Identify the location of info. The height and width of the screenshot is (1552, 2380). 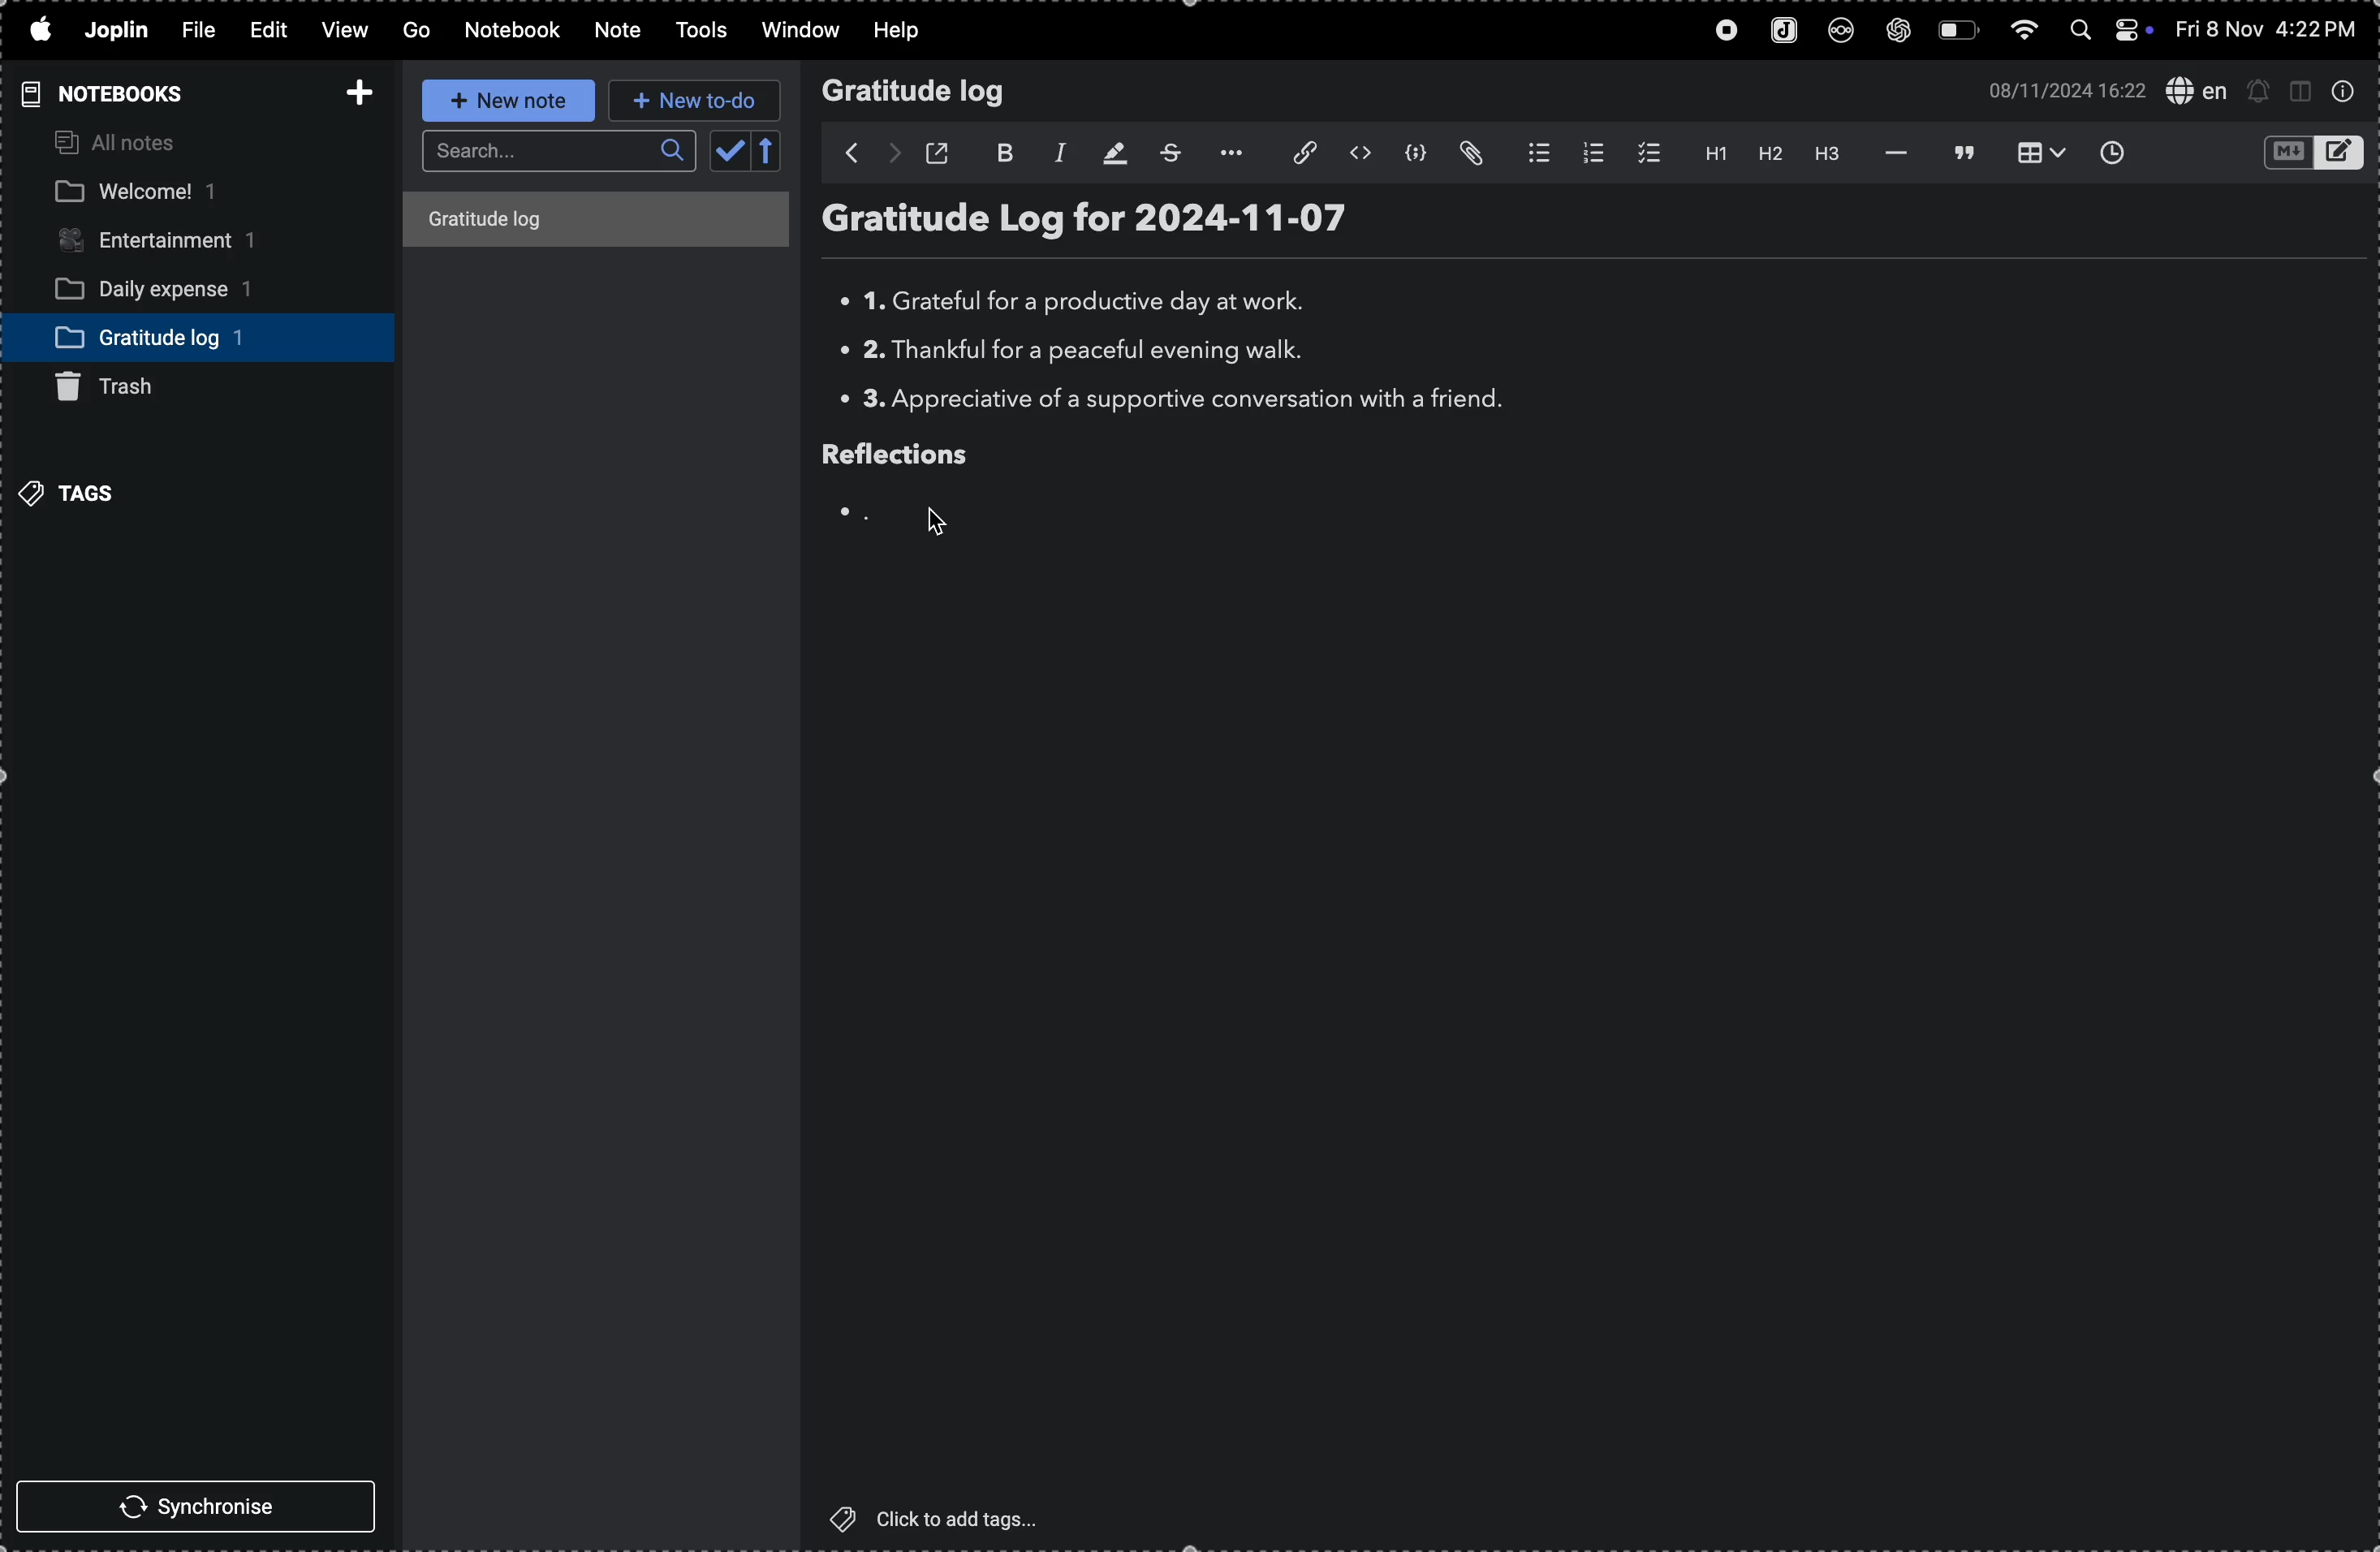
(2351, 95).